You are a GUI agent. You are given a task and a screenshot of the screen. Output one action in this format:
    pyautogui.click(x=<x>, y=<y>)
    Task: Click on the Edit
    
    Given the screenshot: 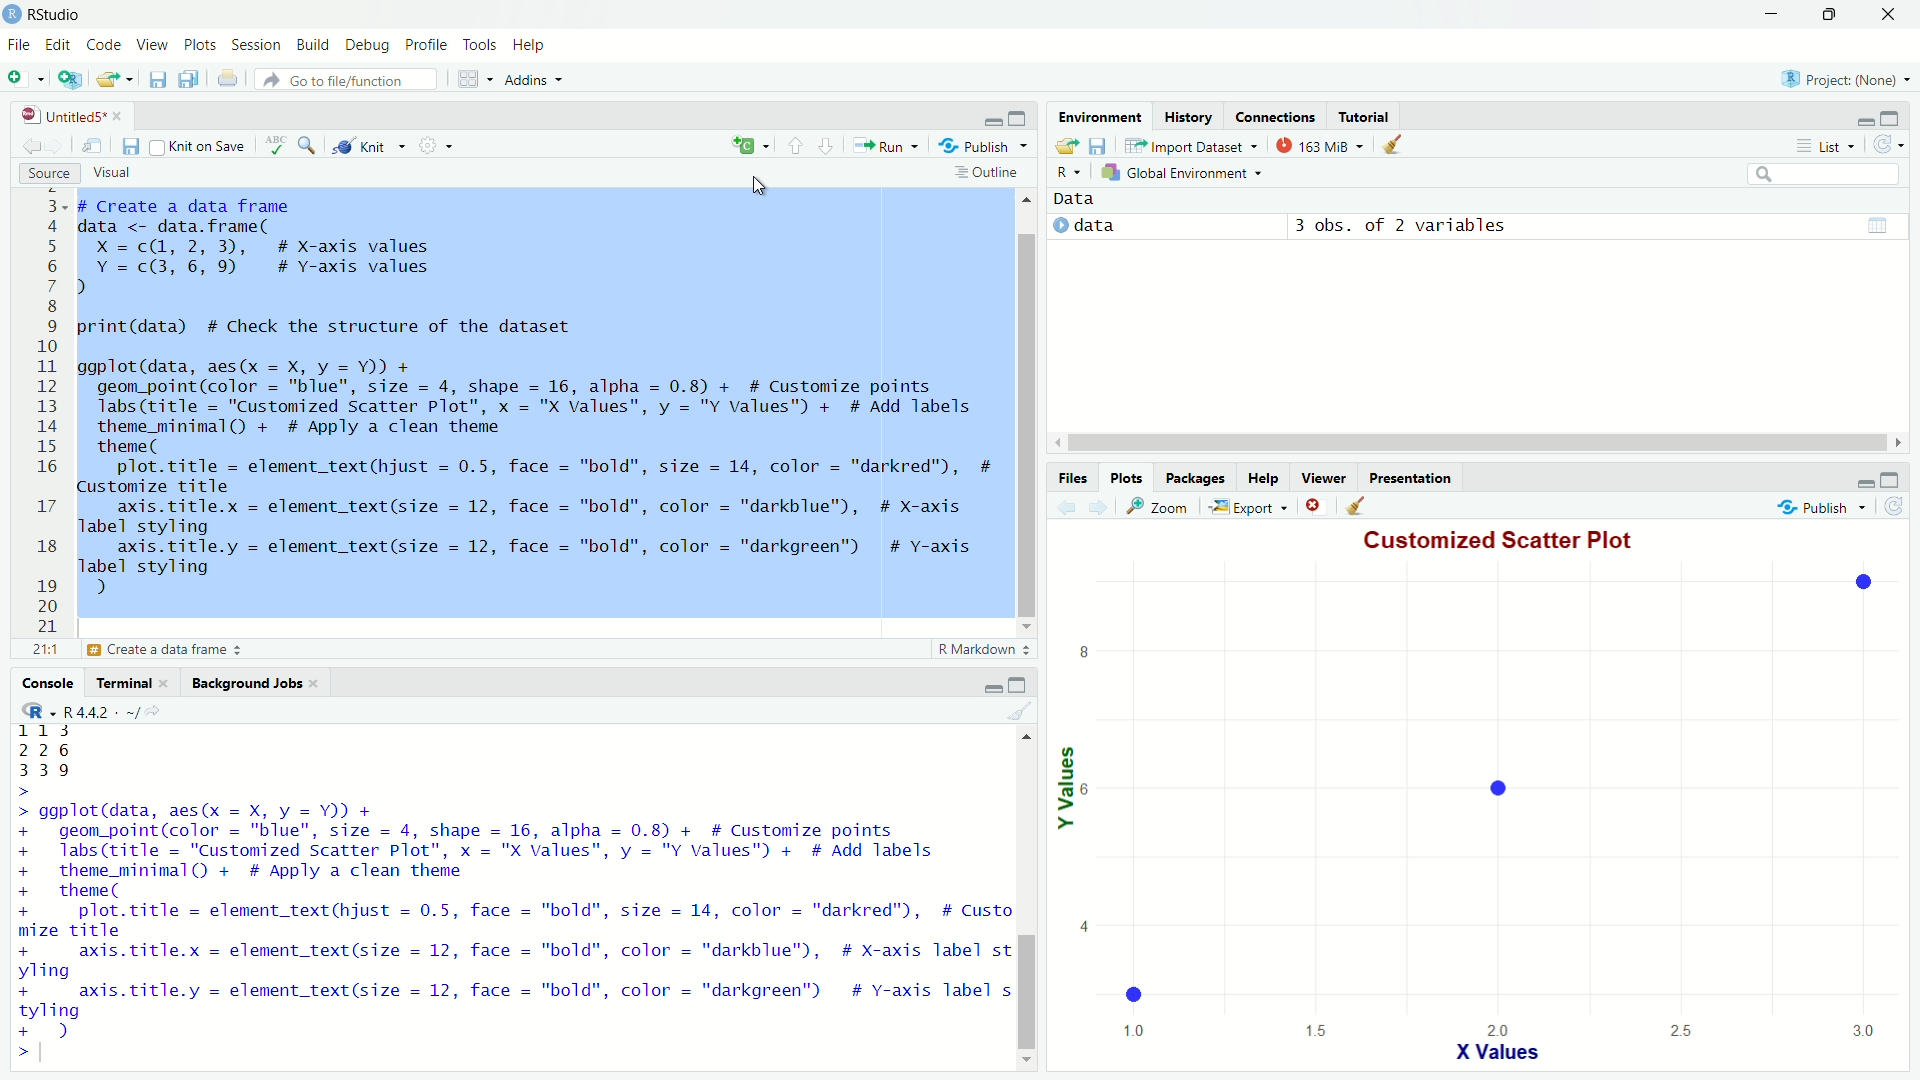 What is the action you would take?
    pyautogui.click(x=59, y=47)
    